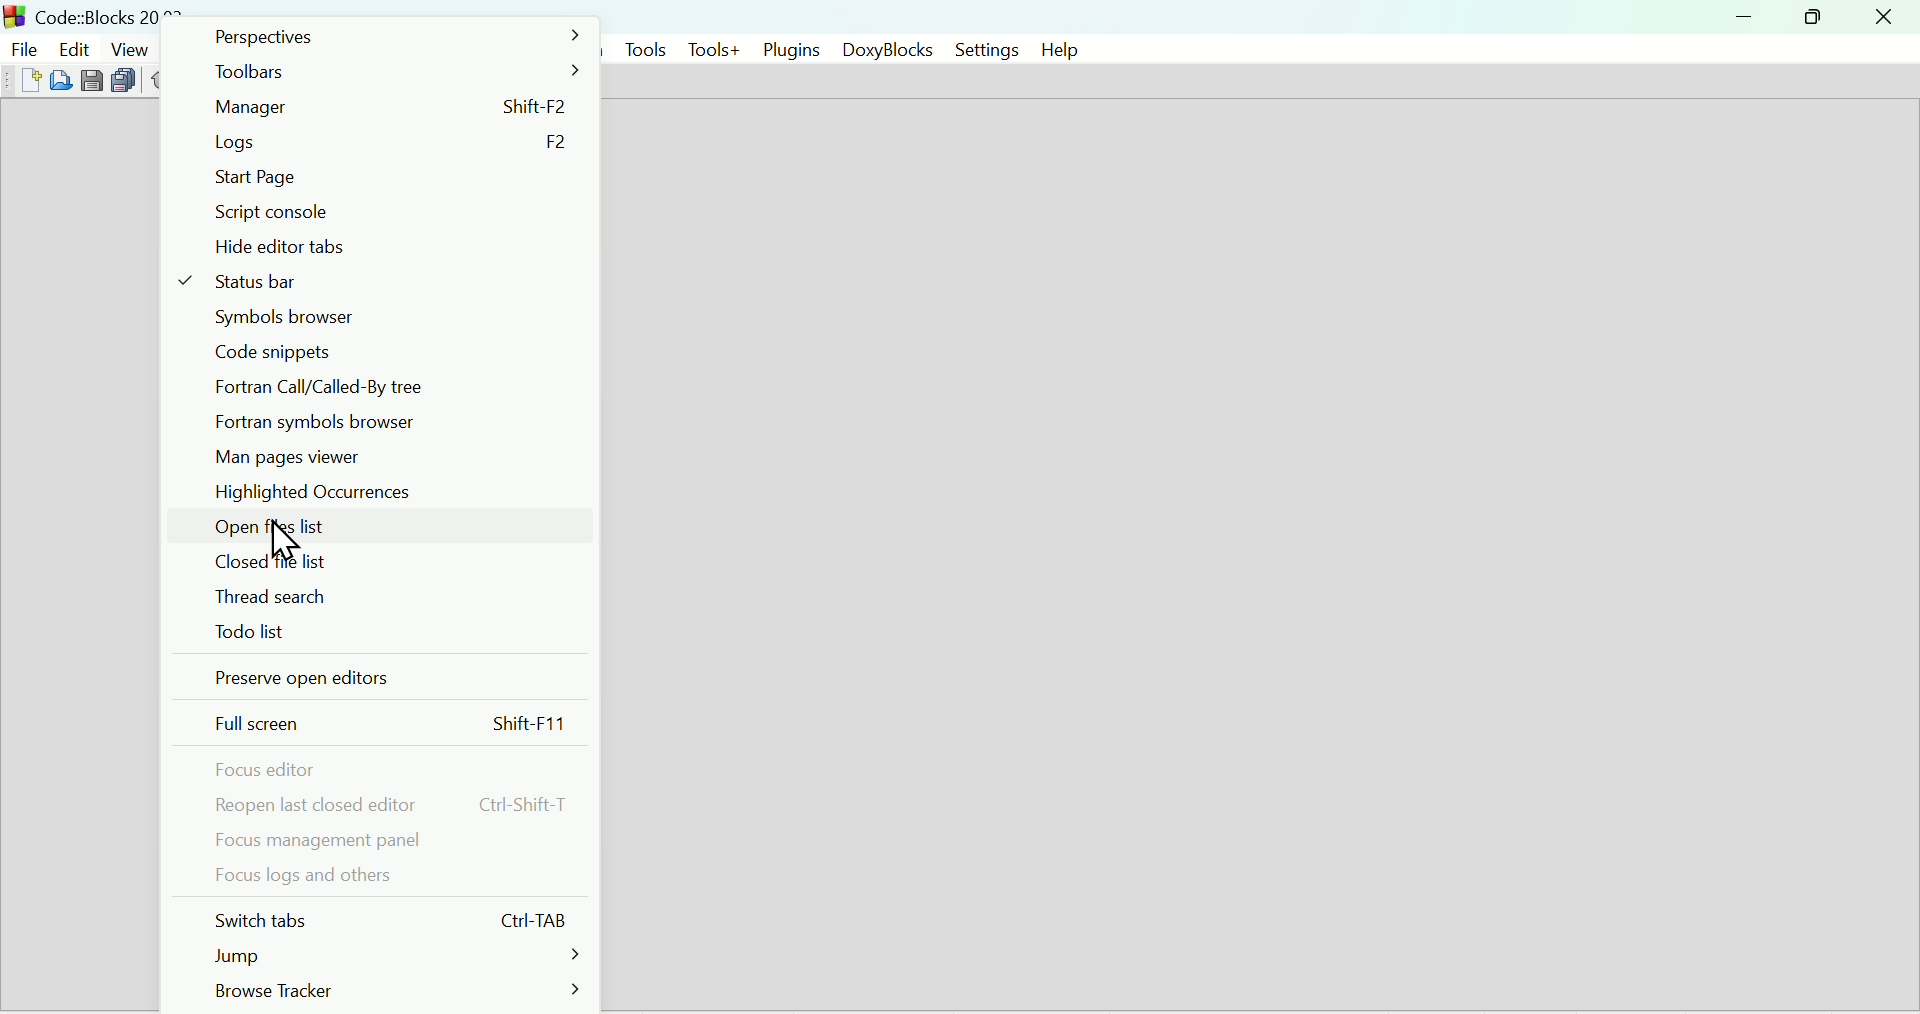  I want to click on edit, so click(72, 46).